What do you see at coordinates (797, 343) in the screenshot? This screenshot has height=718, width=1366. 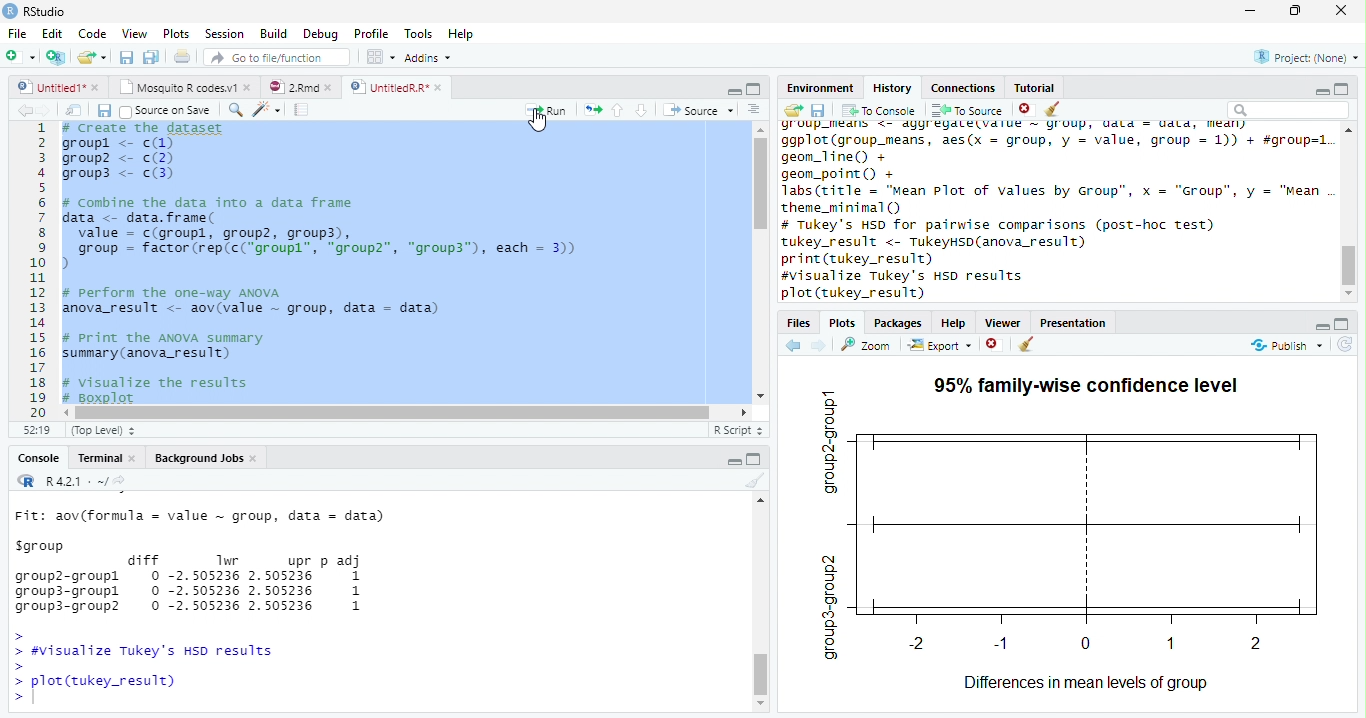 I see `back` at bounding box center [797, 343].